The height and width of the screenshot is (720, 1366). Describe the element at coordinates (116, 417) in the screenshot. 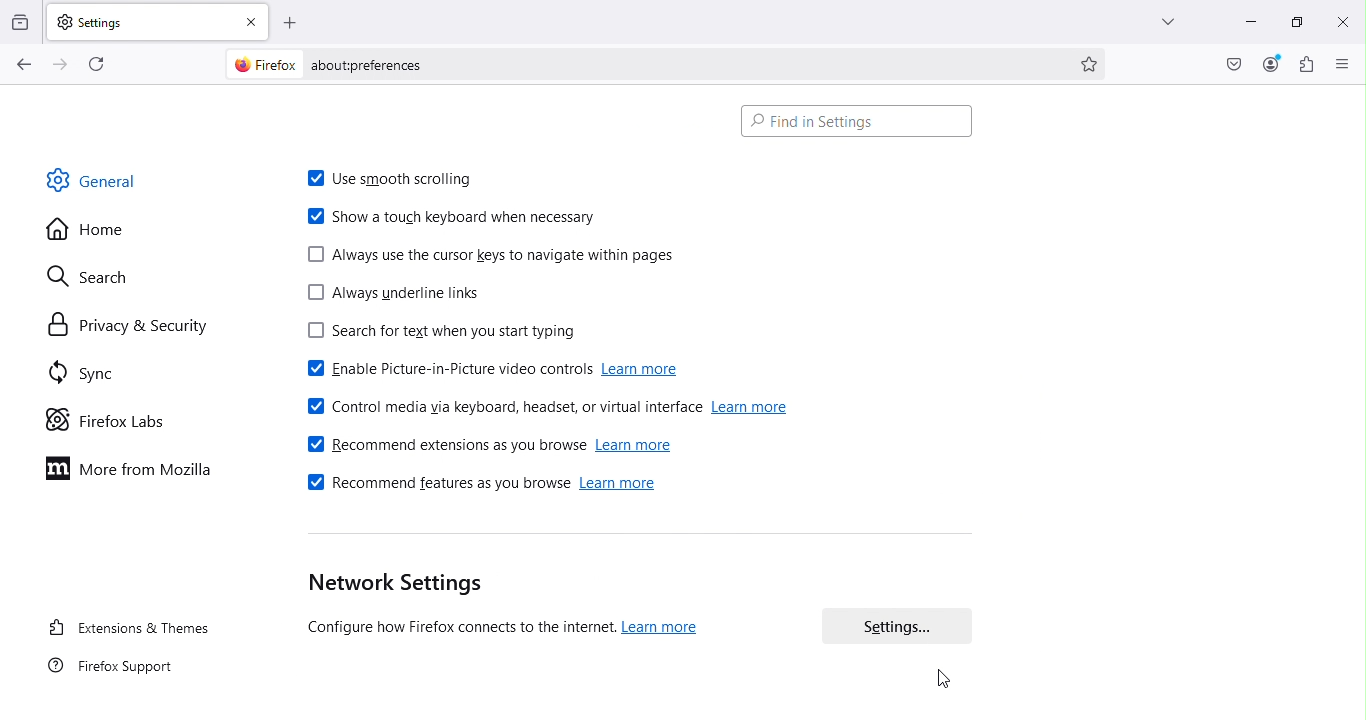

I see `Firefox labs` at that location.